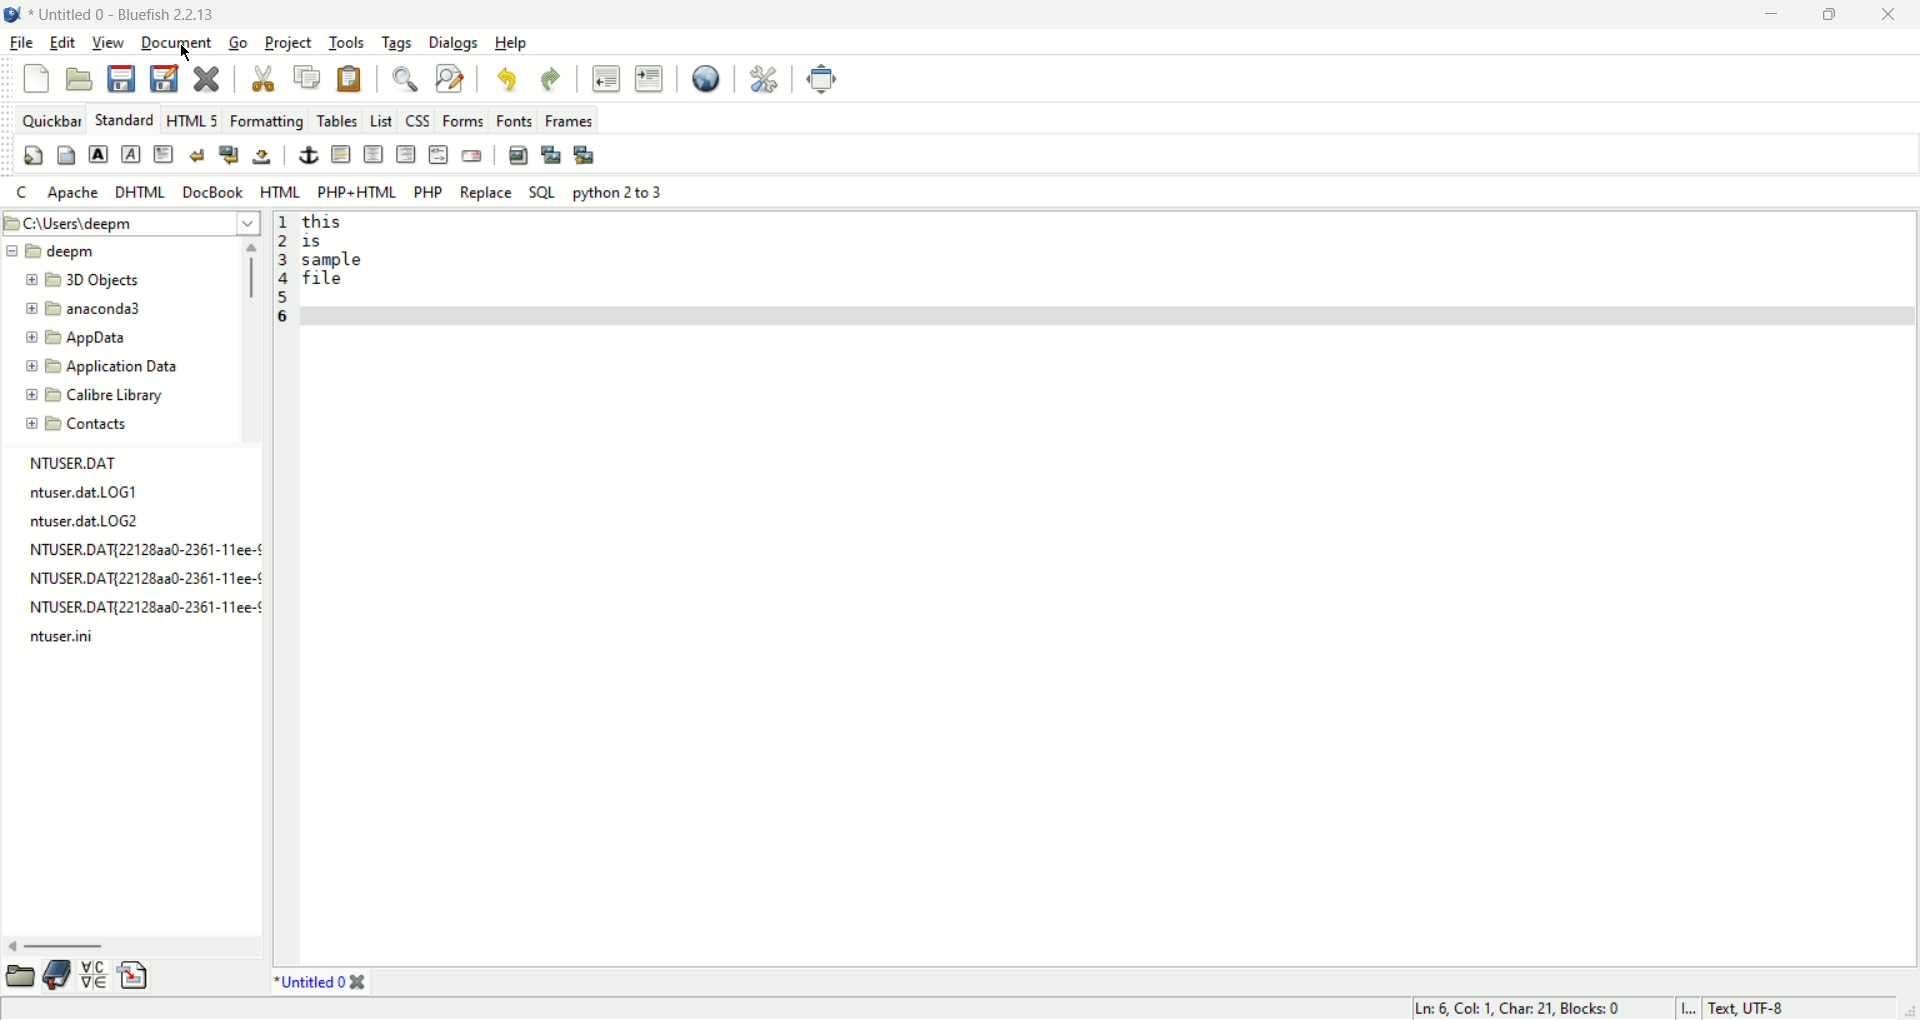 The height and width of the screenshot is (1020, 1920). What do you see at coordinates (759, 77) in the screenshot?
I see `edit preferences` at bounding box center [759, 77].